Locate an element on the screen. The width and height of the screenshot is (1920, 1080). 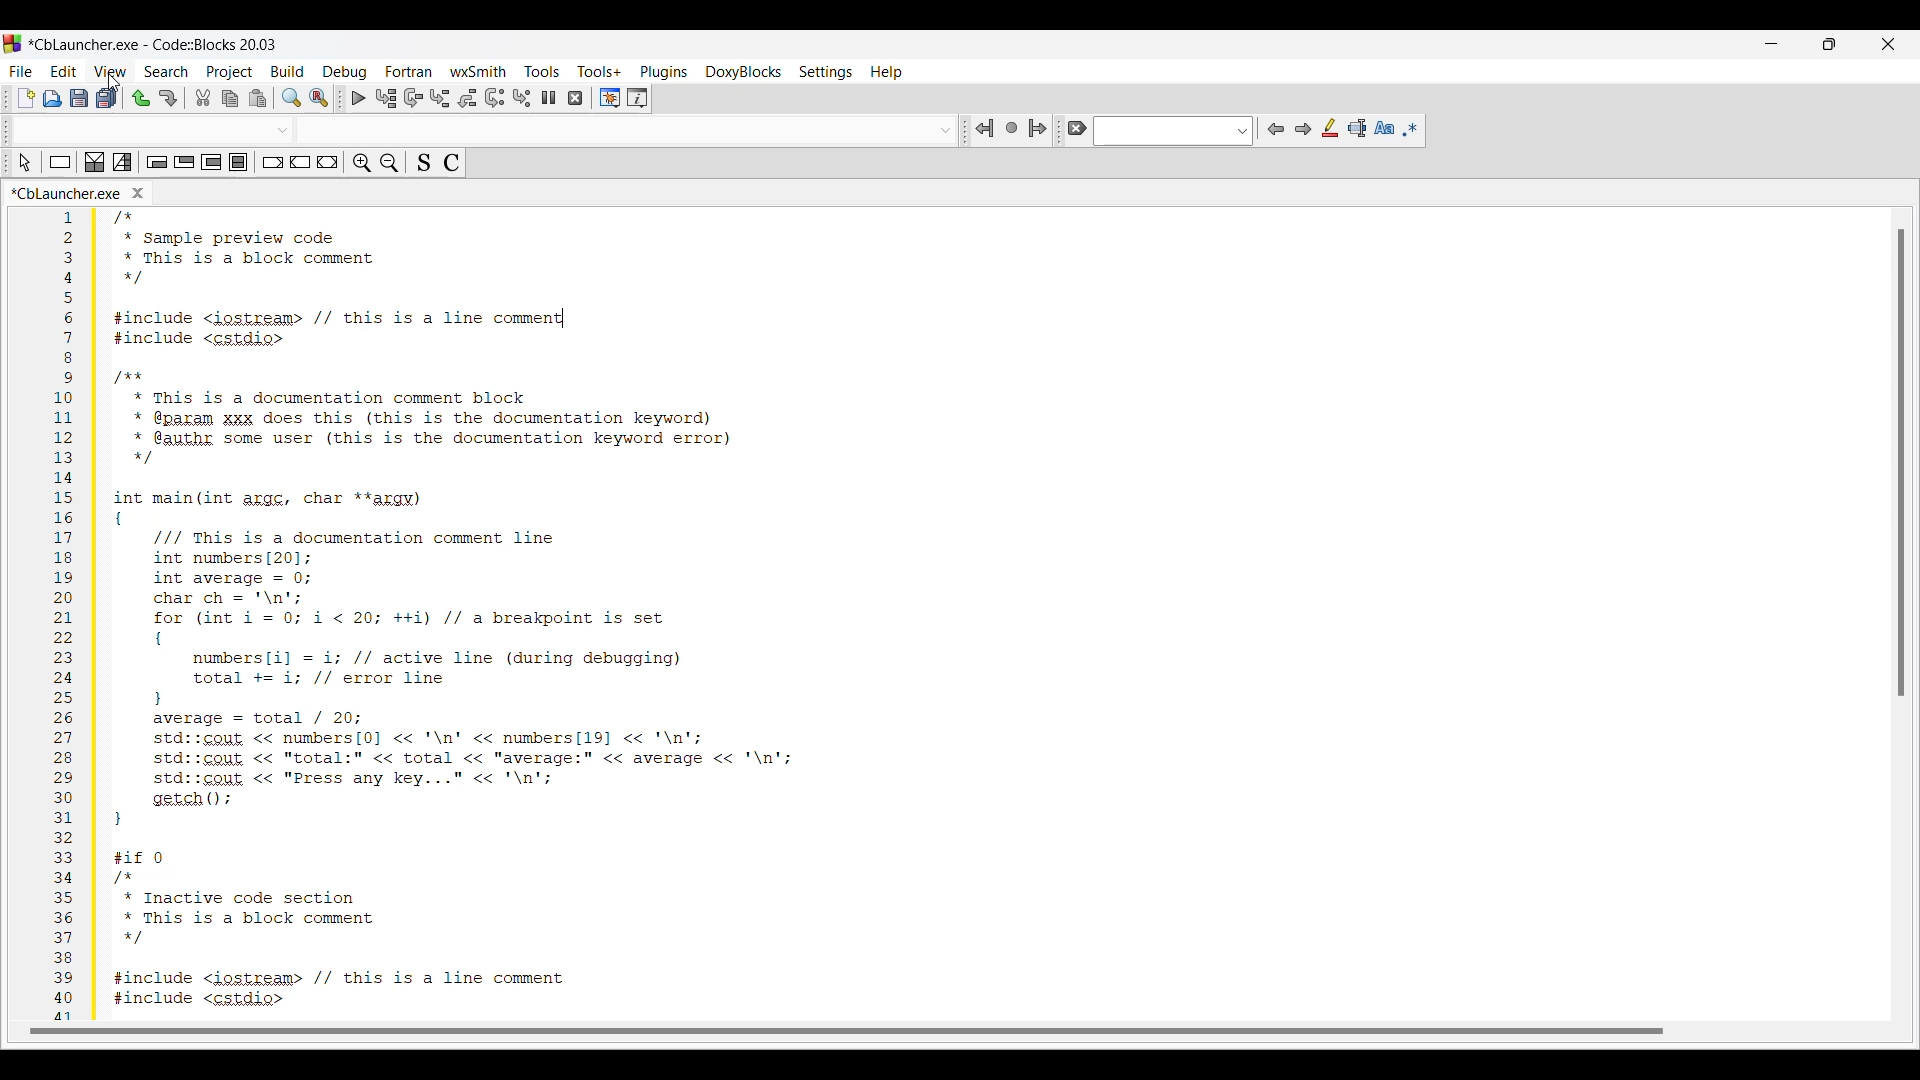
Clear is located at coordinates (1076, 128).